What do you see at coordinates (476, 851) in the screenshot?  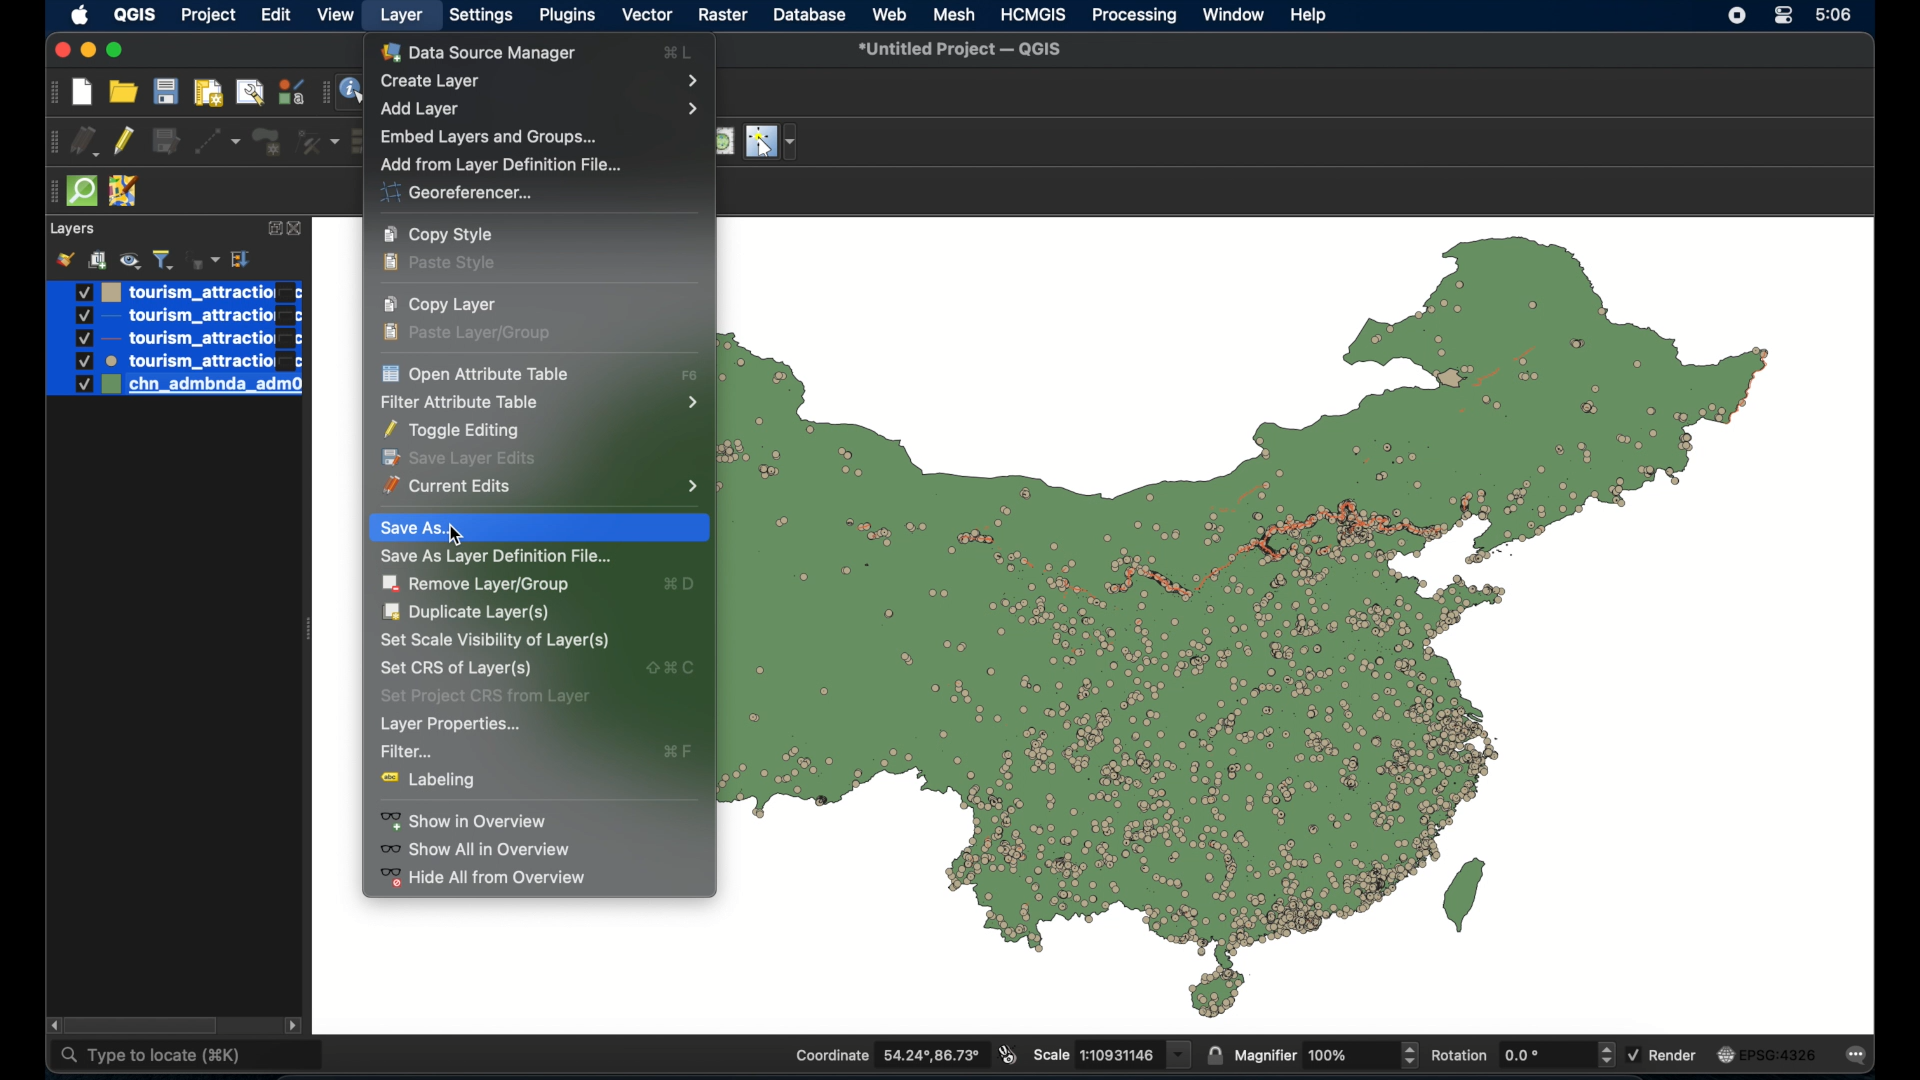 I see `show all in overview` at bounding box center [476, 851].